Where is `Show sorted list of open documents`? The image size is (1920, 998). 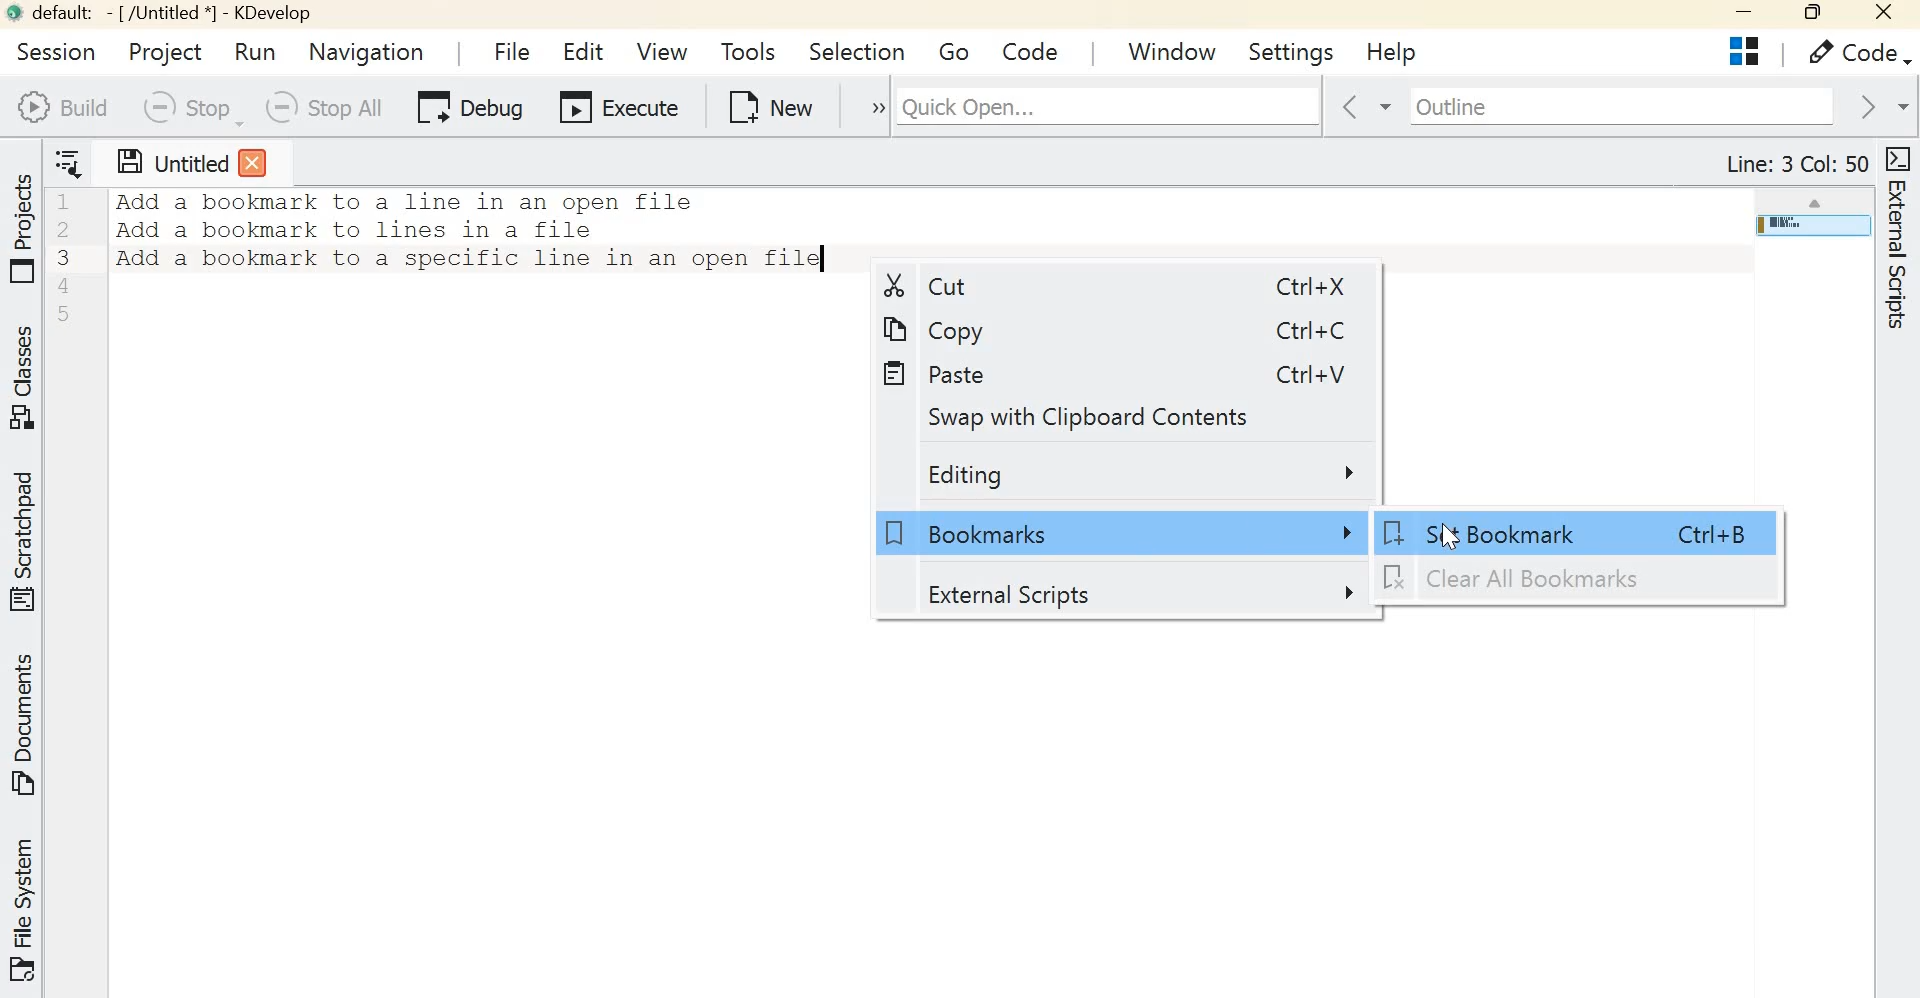 Show sorted list of open documents is located at coordinates (74, 161).